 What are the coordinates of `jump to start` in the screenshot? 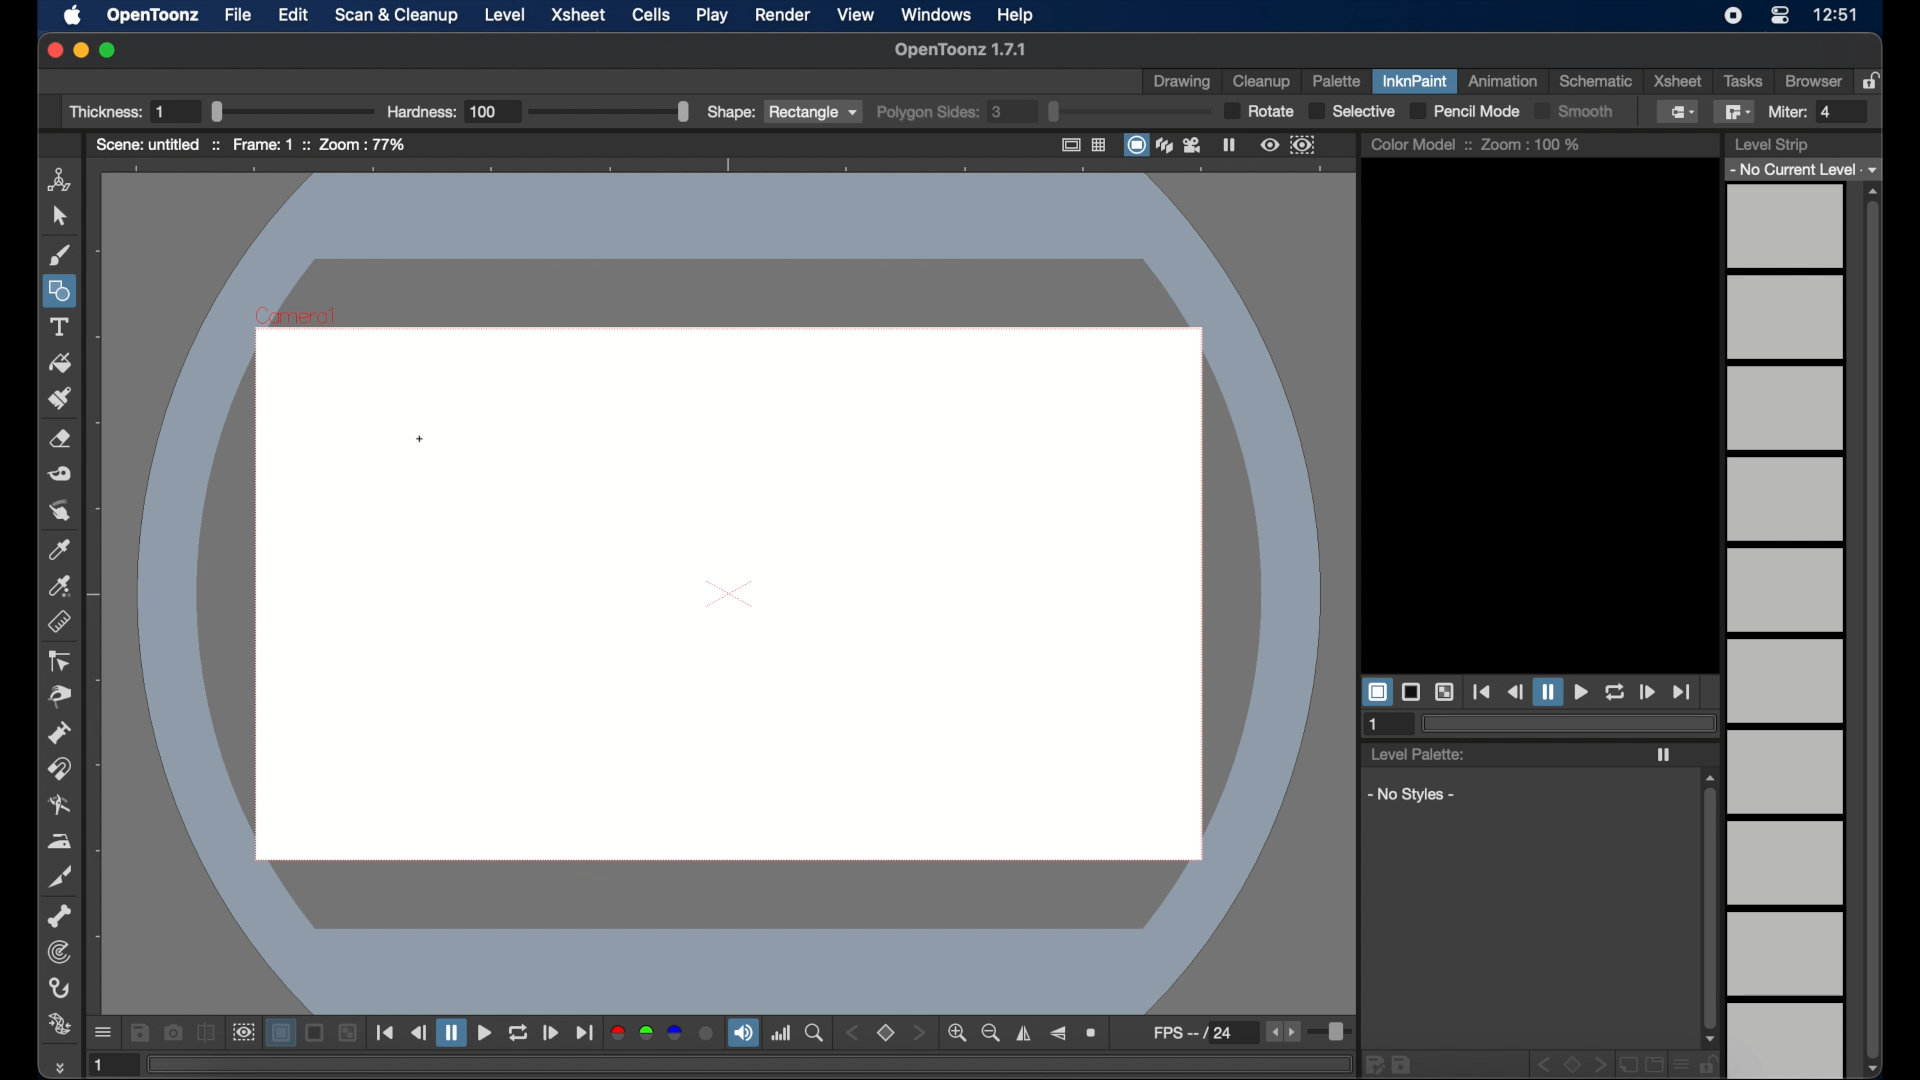 It's located at (1482, 692).